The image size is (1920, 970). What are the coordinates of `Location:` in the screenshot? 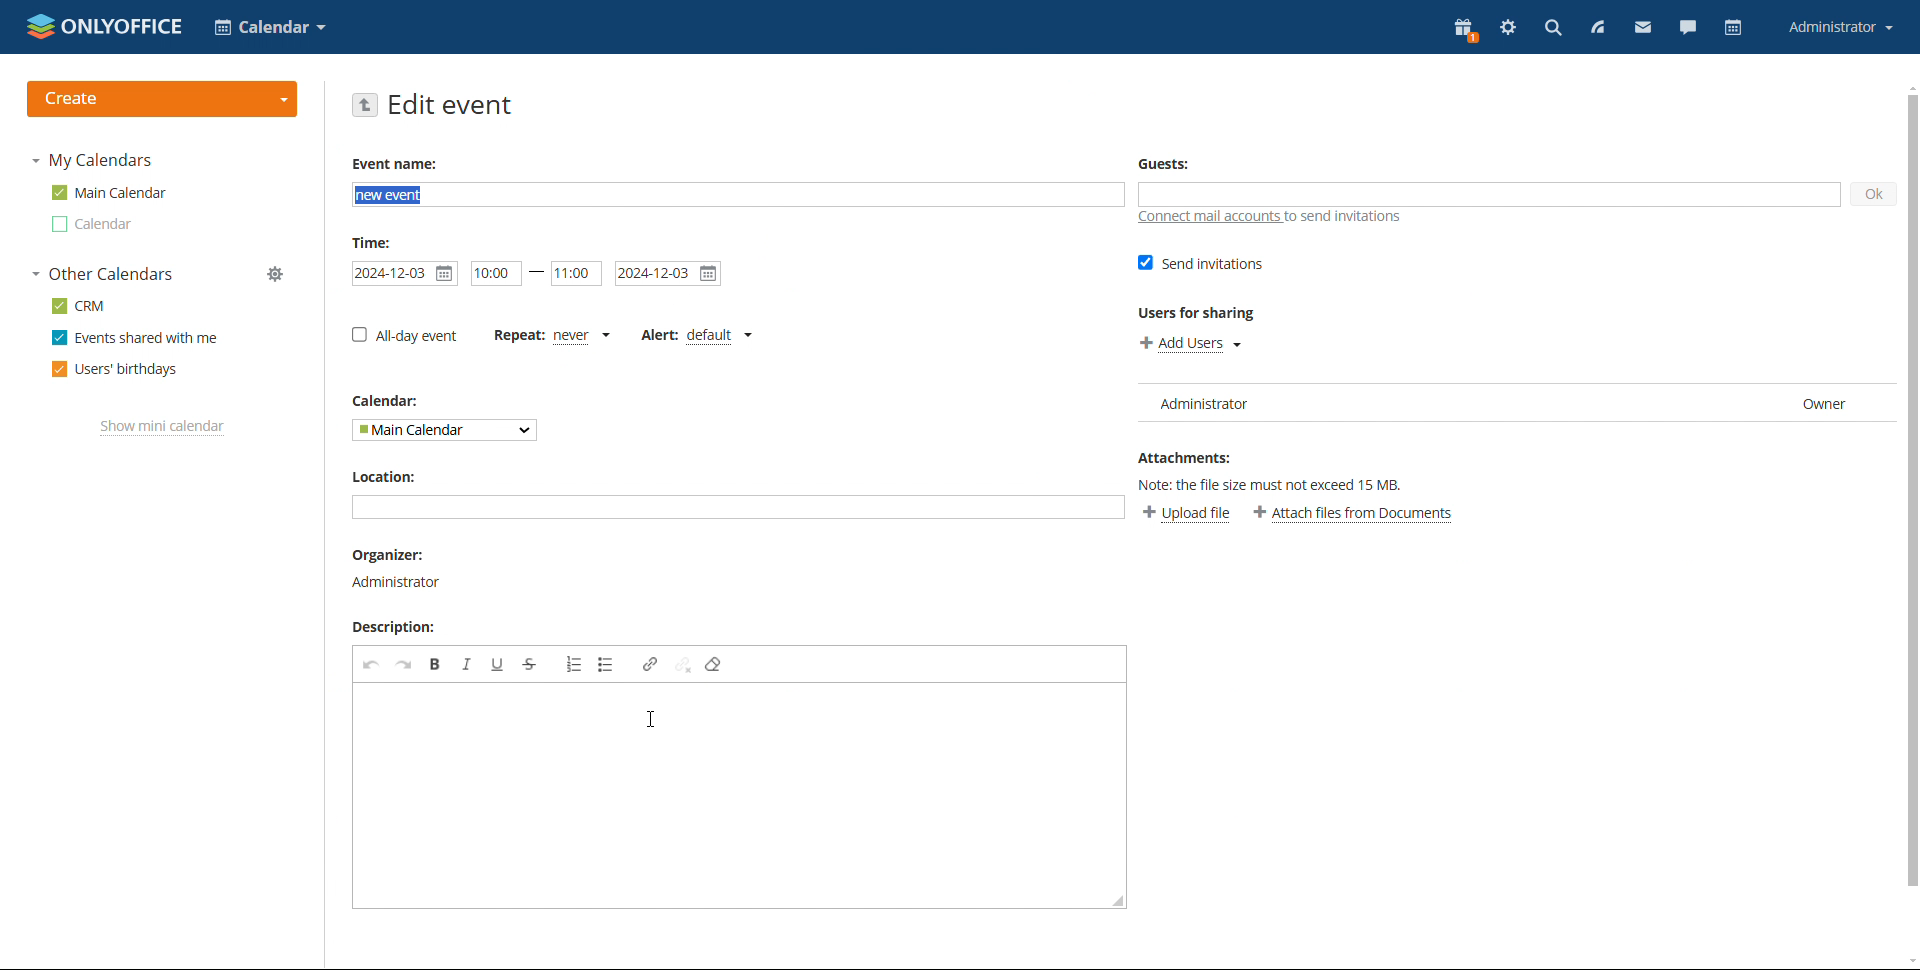 It's located at (390, 478).